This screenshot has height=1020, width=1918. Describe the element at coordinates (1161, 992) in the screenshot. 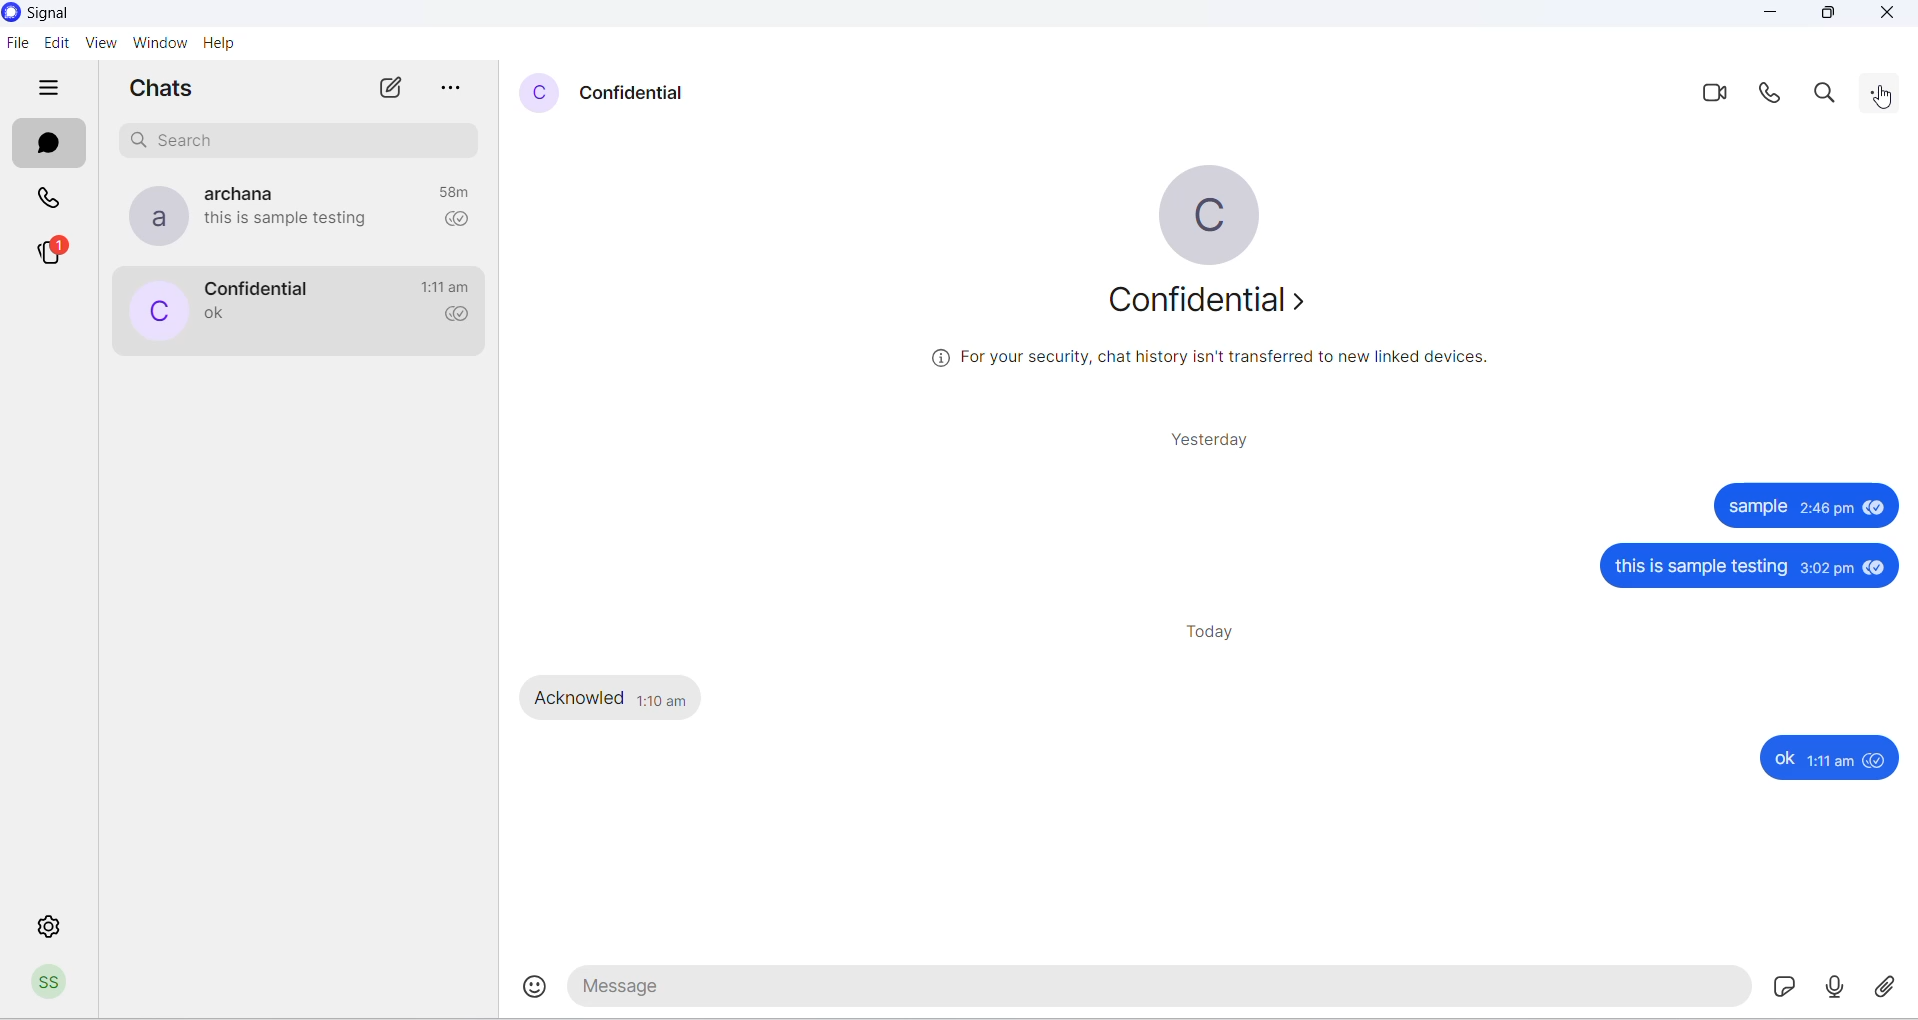

I see `message text area` at that location.